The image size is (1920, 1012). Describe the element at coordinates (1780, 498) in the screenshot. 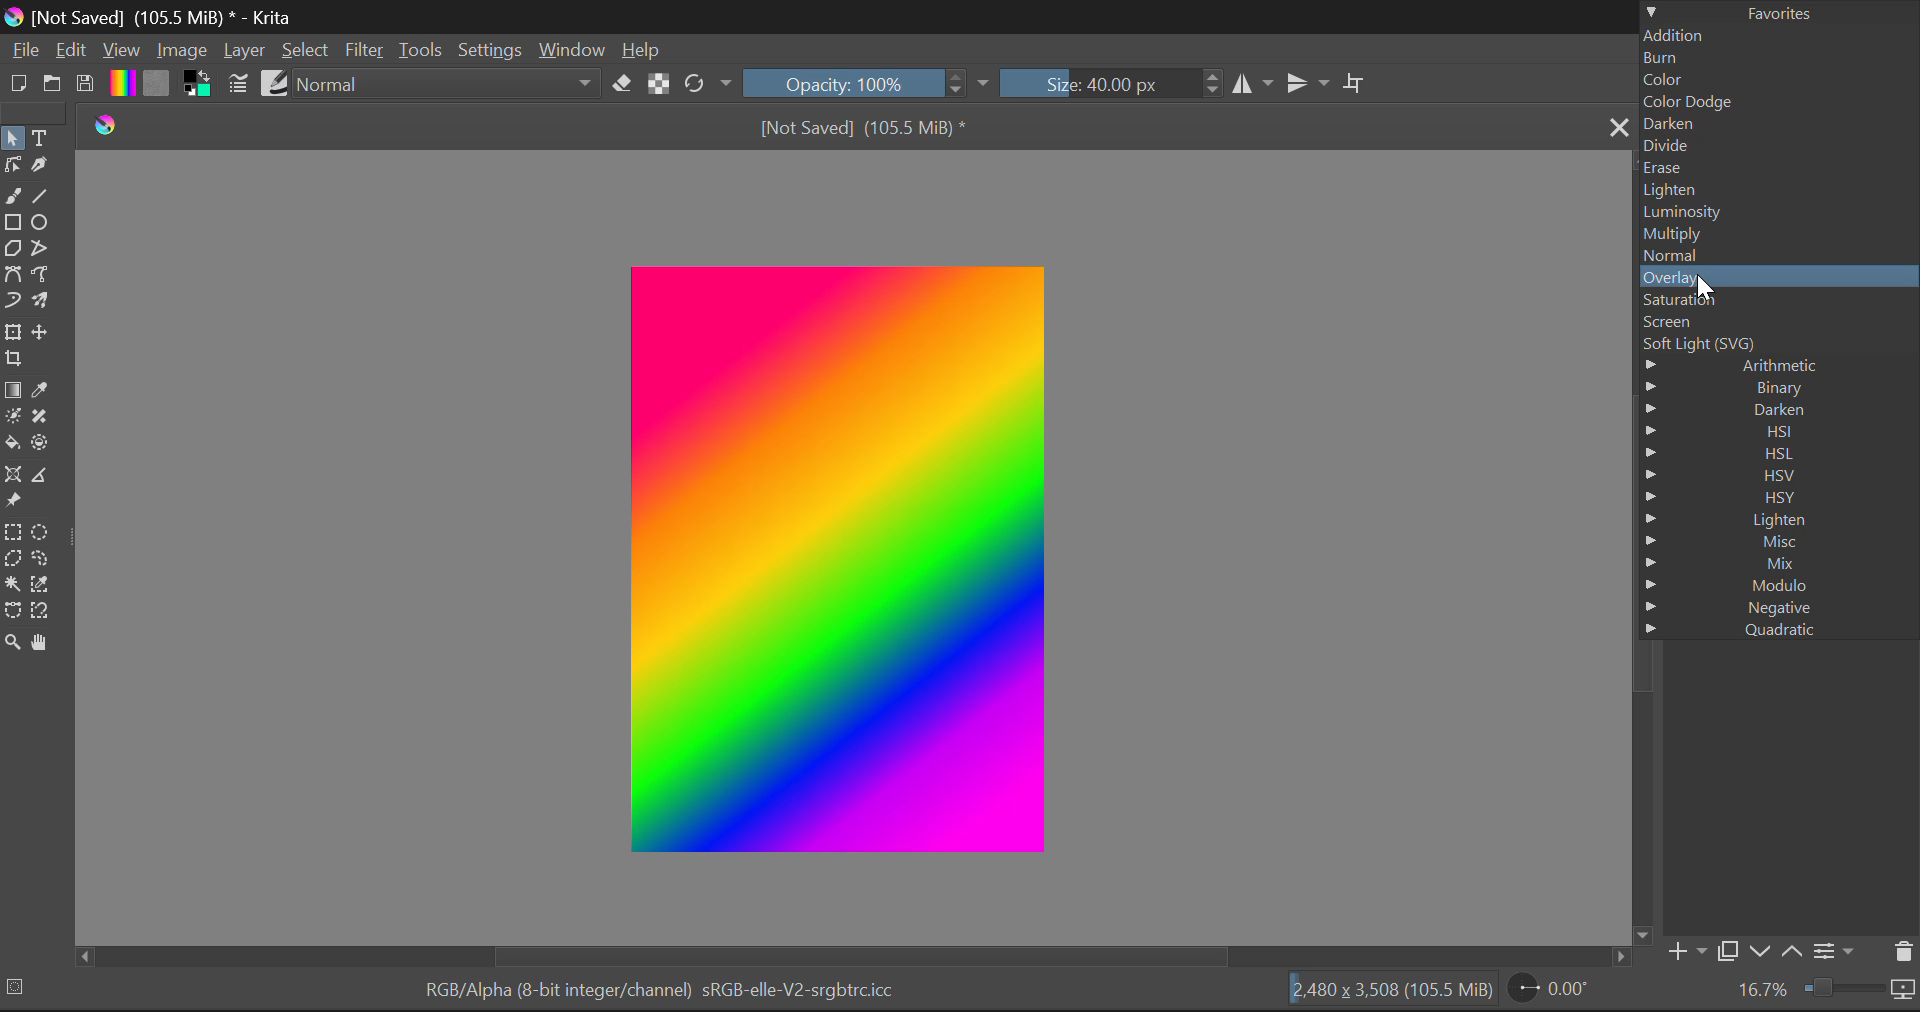

I see `HSY` at that location.